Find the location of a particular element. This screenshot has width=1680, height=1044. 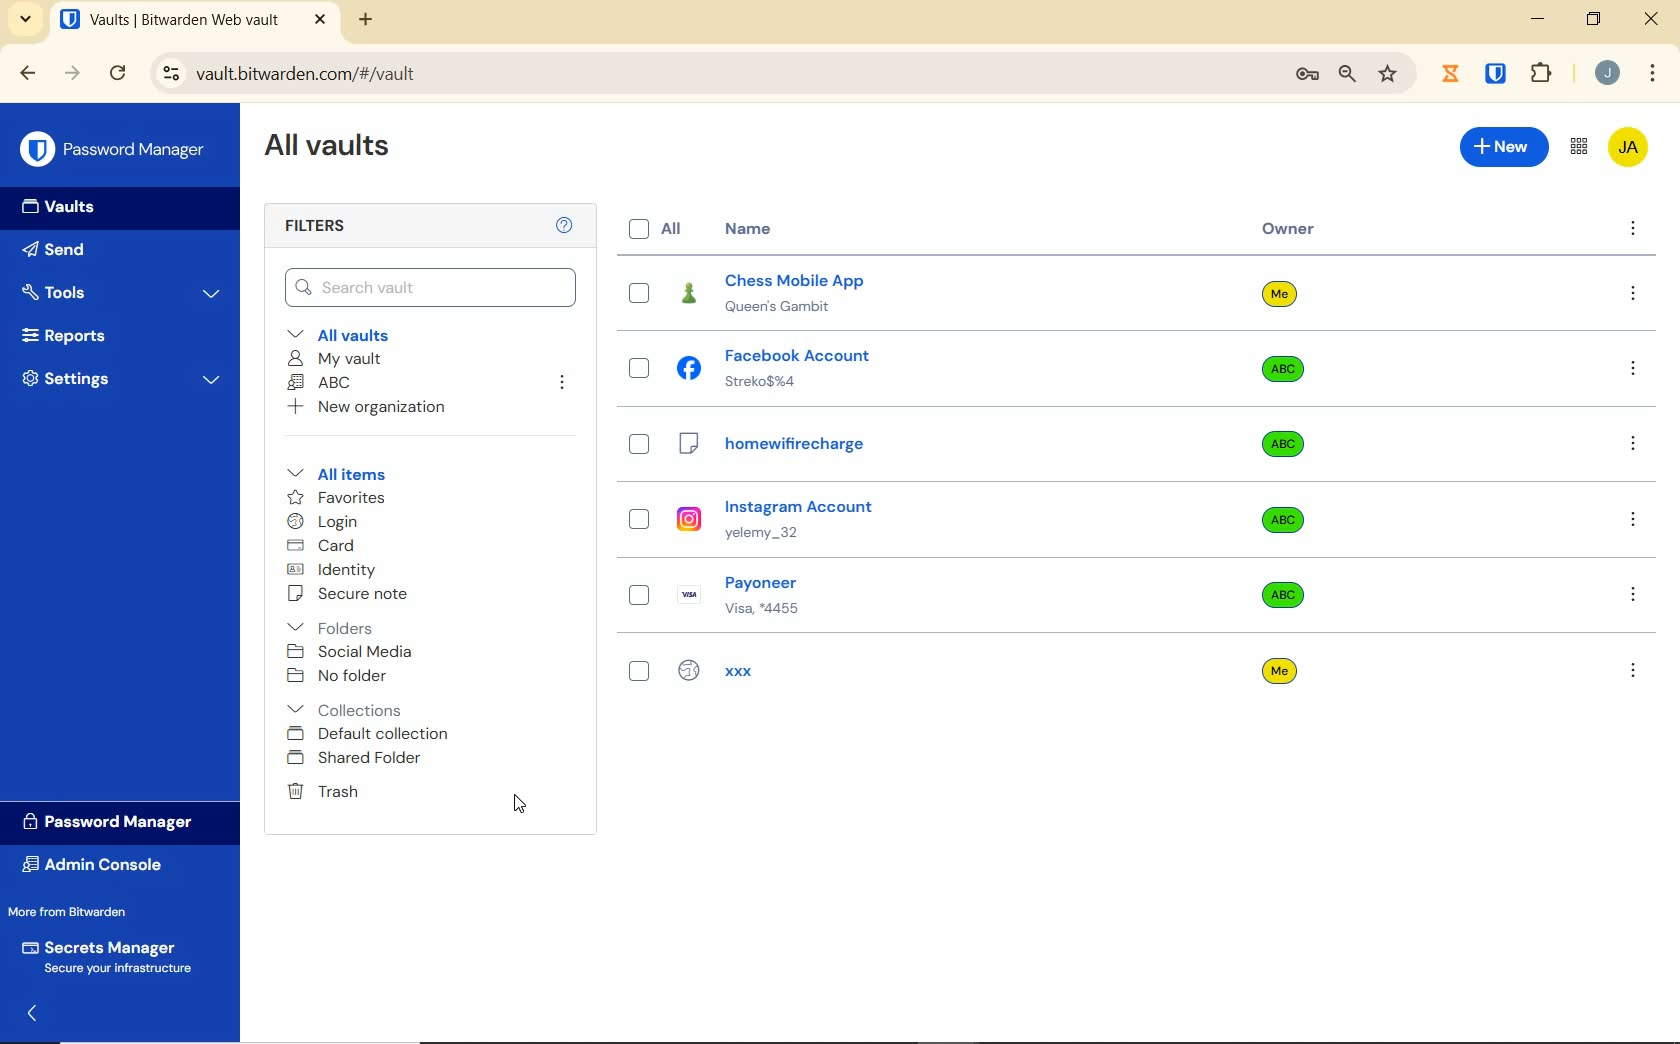

Default collection is located at coordinates (388, 735).